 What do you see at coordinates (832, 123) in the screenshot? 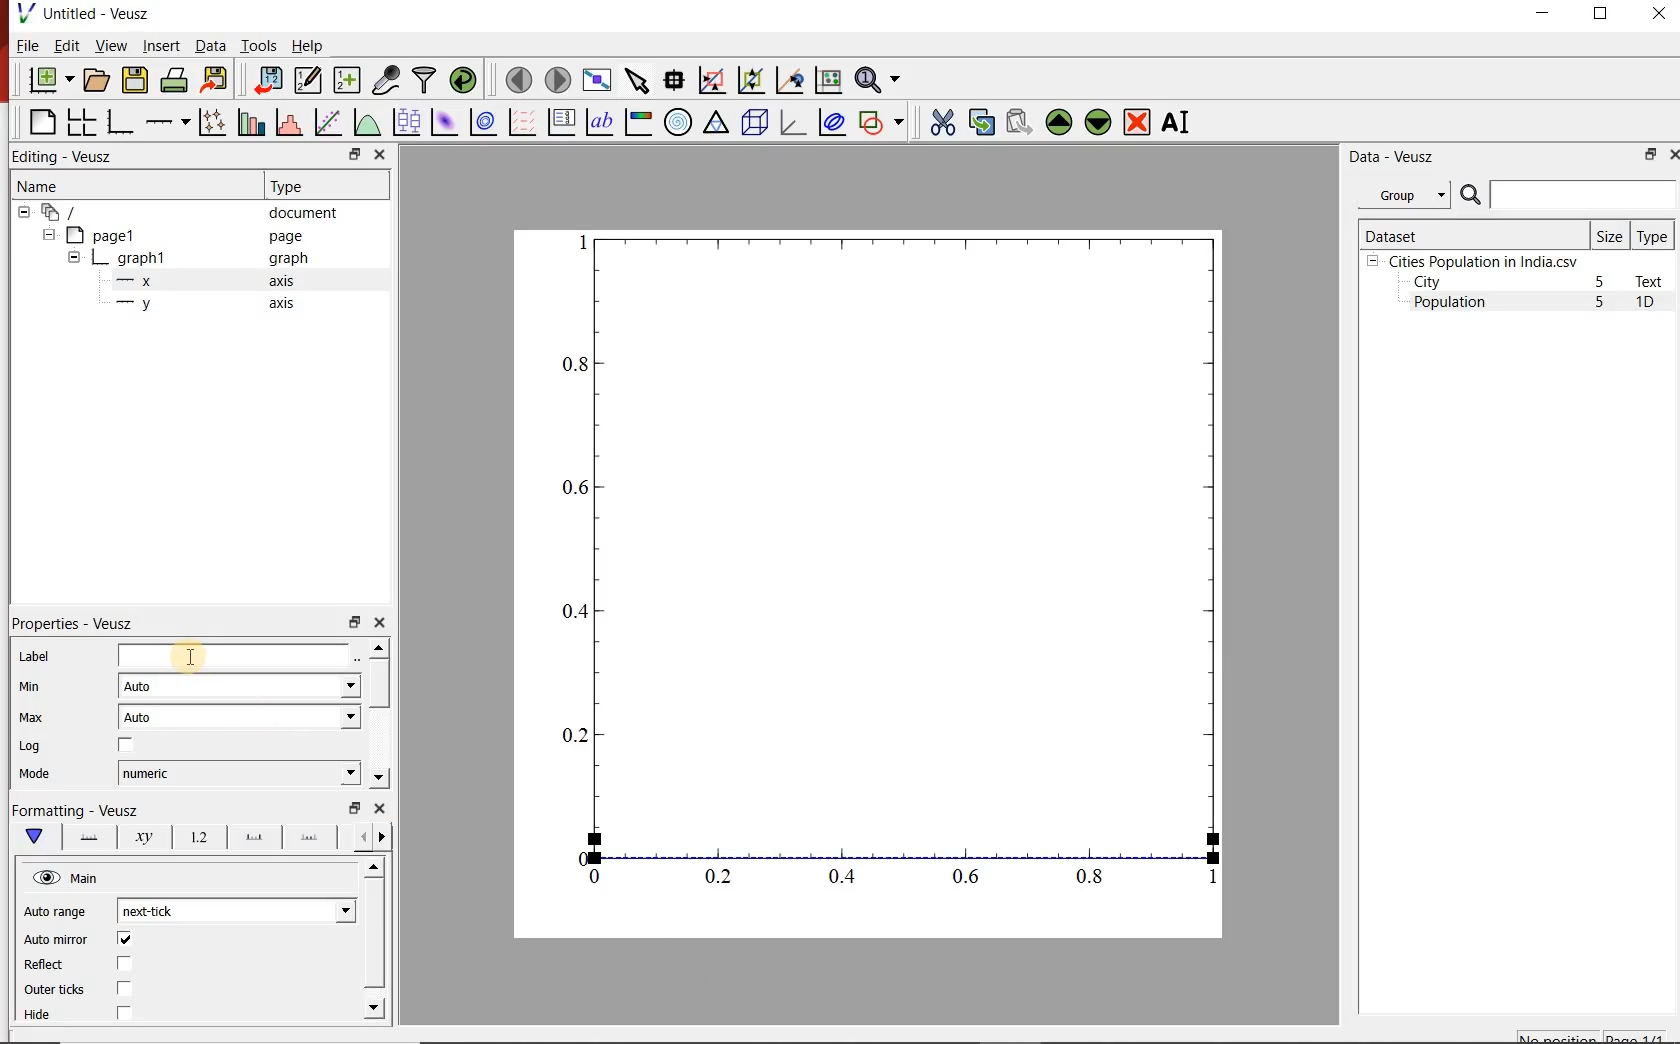
I see `plot covariance ellipses` at bounding box center [832, 123].